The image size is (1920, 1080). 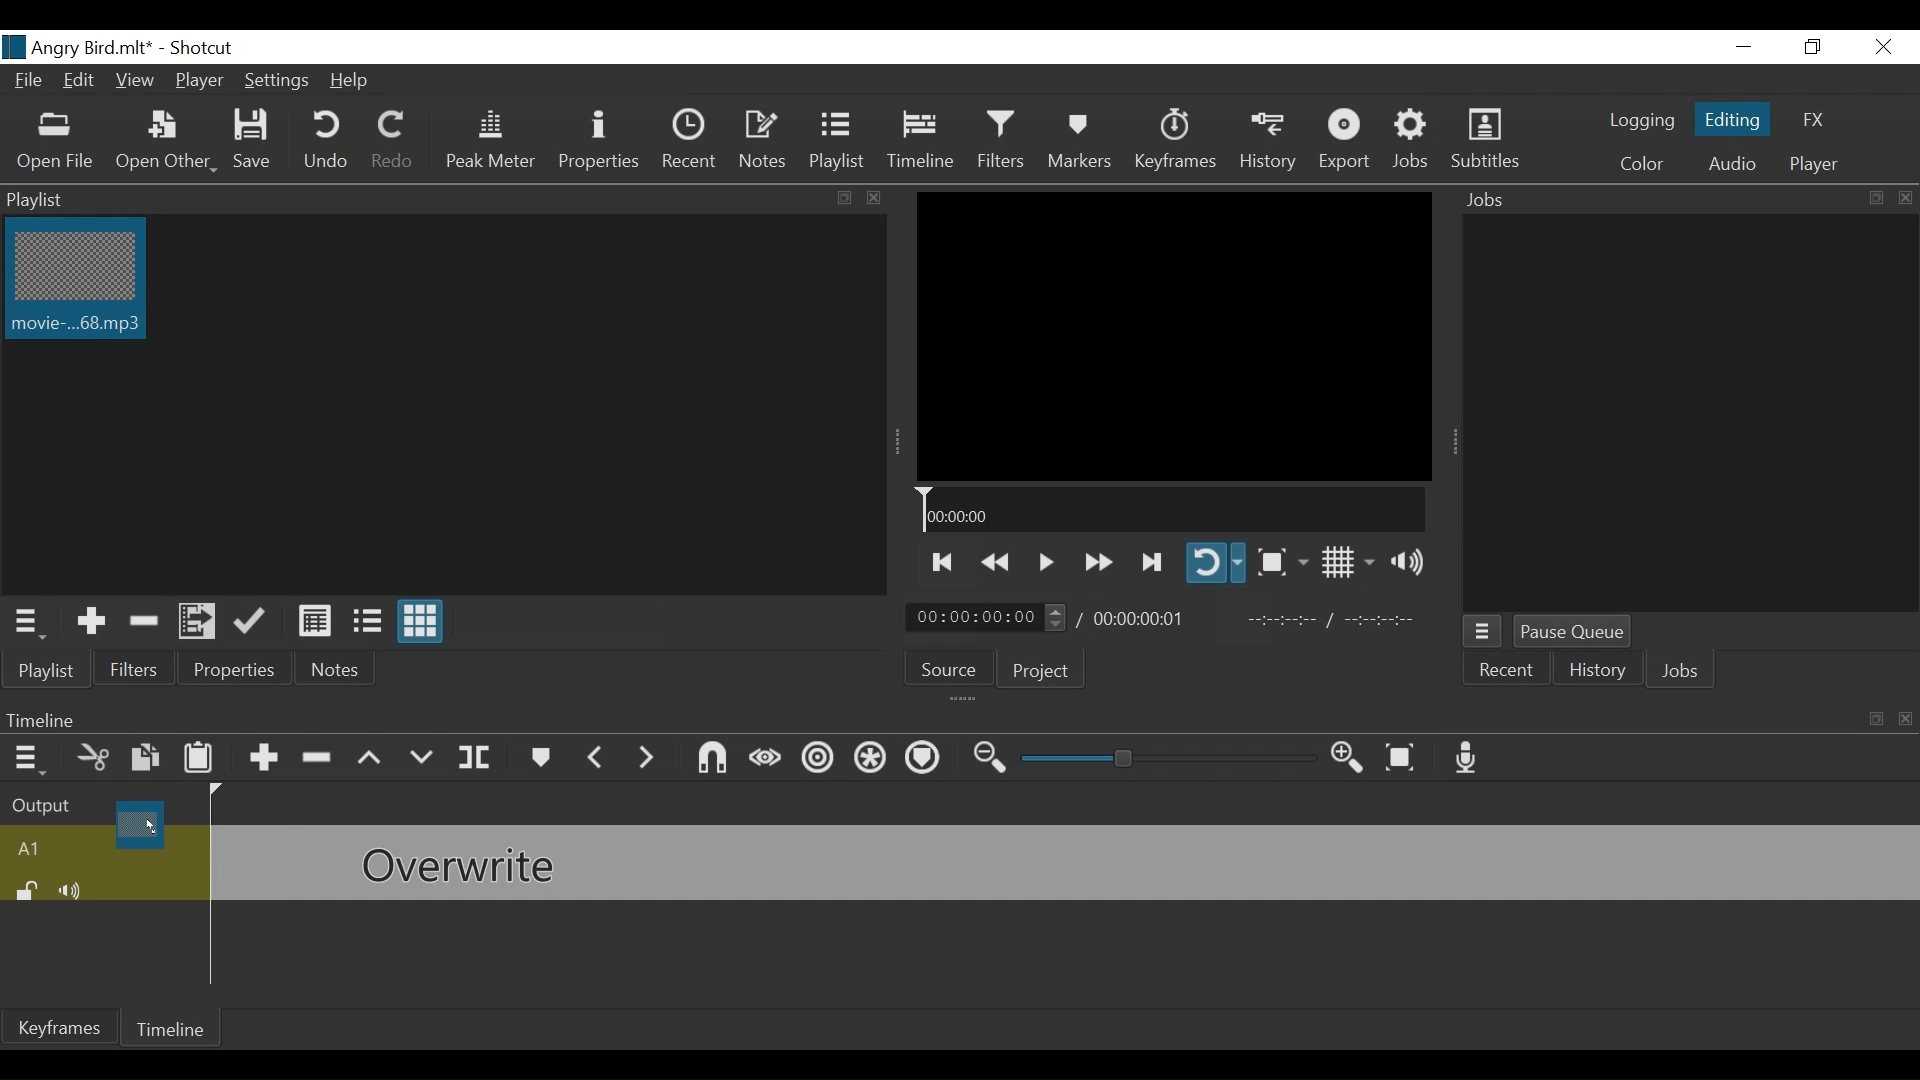 What do you see at coordinates (871, 759) in the screenshot?
I see `Ripple all tracks` at bounding box center [871, 759].